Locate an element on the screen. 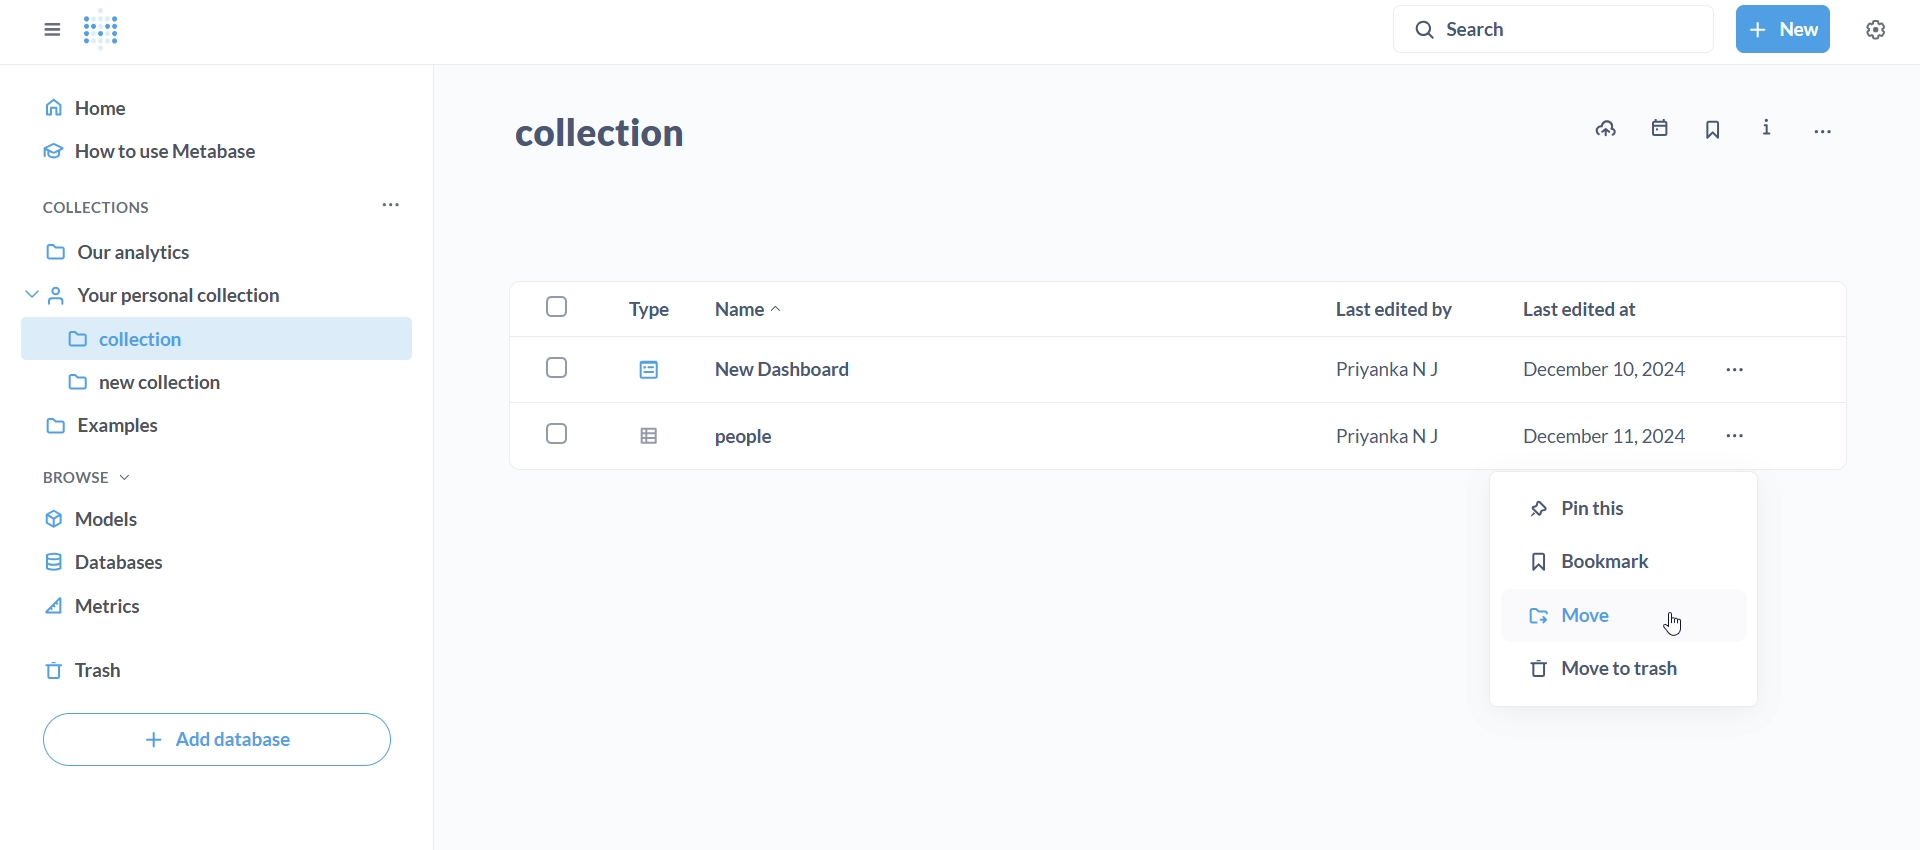 The image size is (1920, 850). checkbox is located at coordinates (560, 366).